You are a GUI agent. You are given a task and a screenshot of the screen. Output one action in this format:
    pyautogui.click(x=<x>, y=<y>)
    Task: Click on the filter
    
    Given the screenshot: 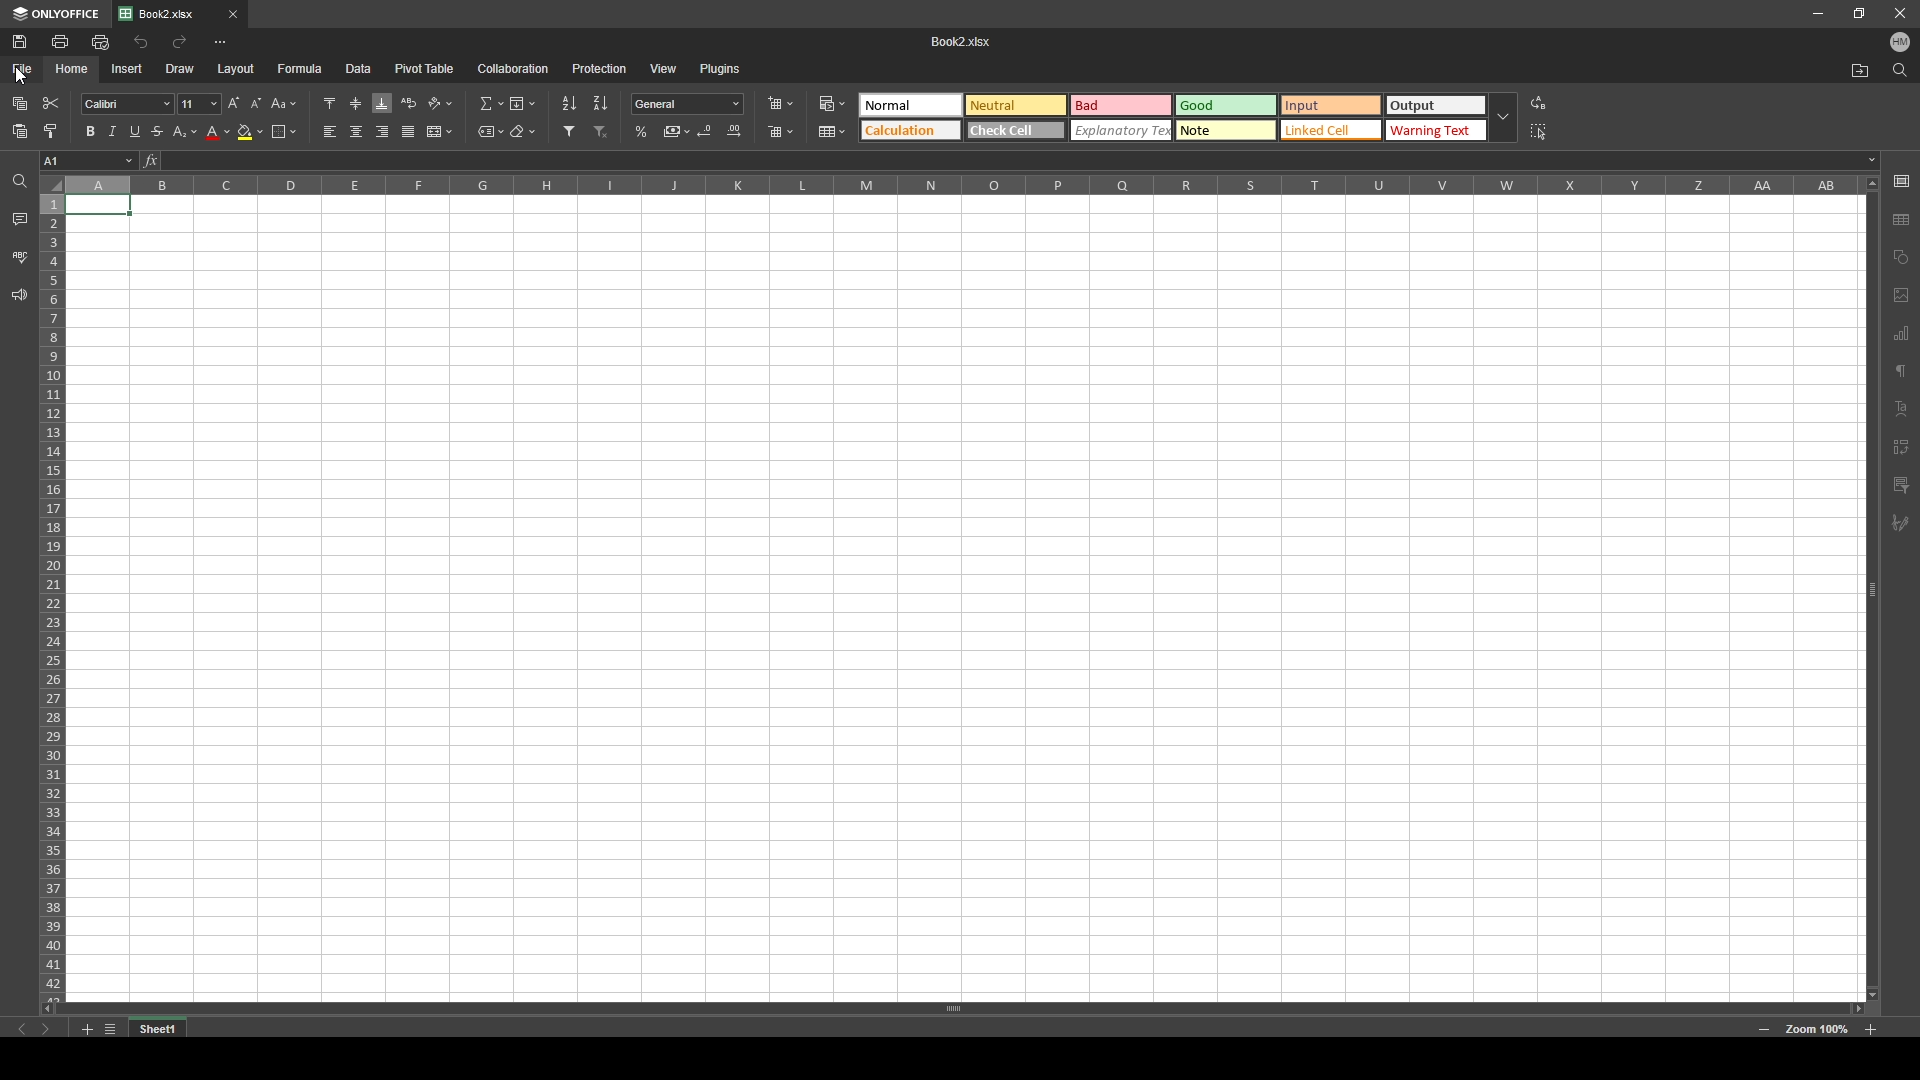 What is the action you would take?
    pyautogui.click(x=1901, y=485)
    